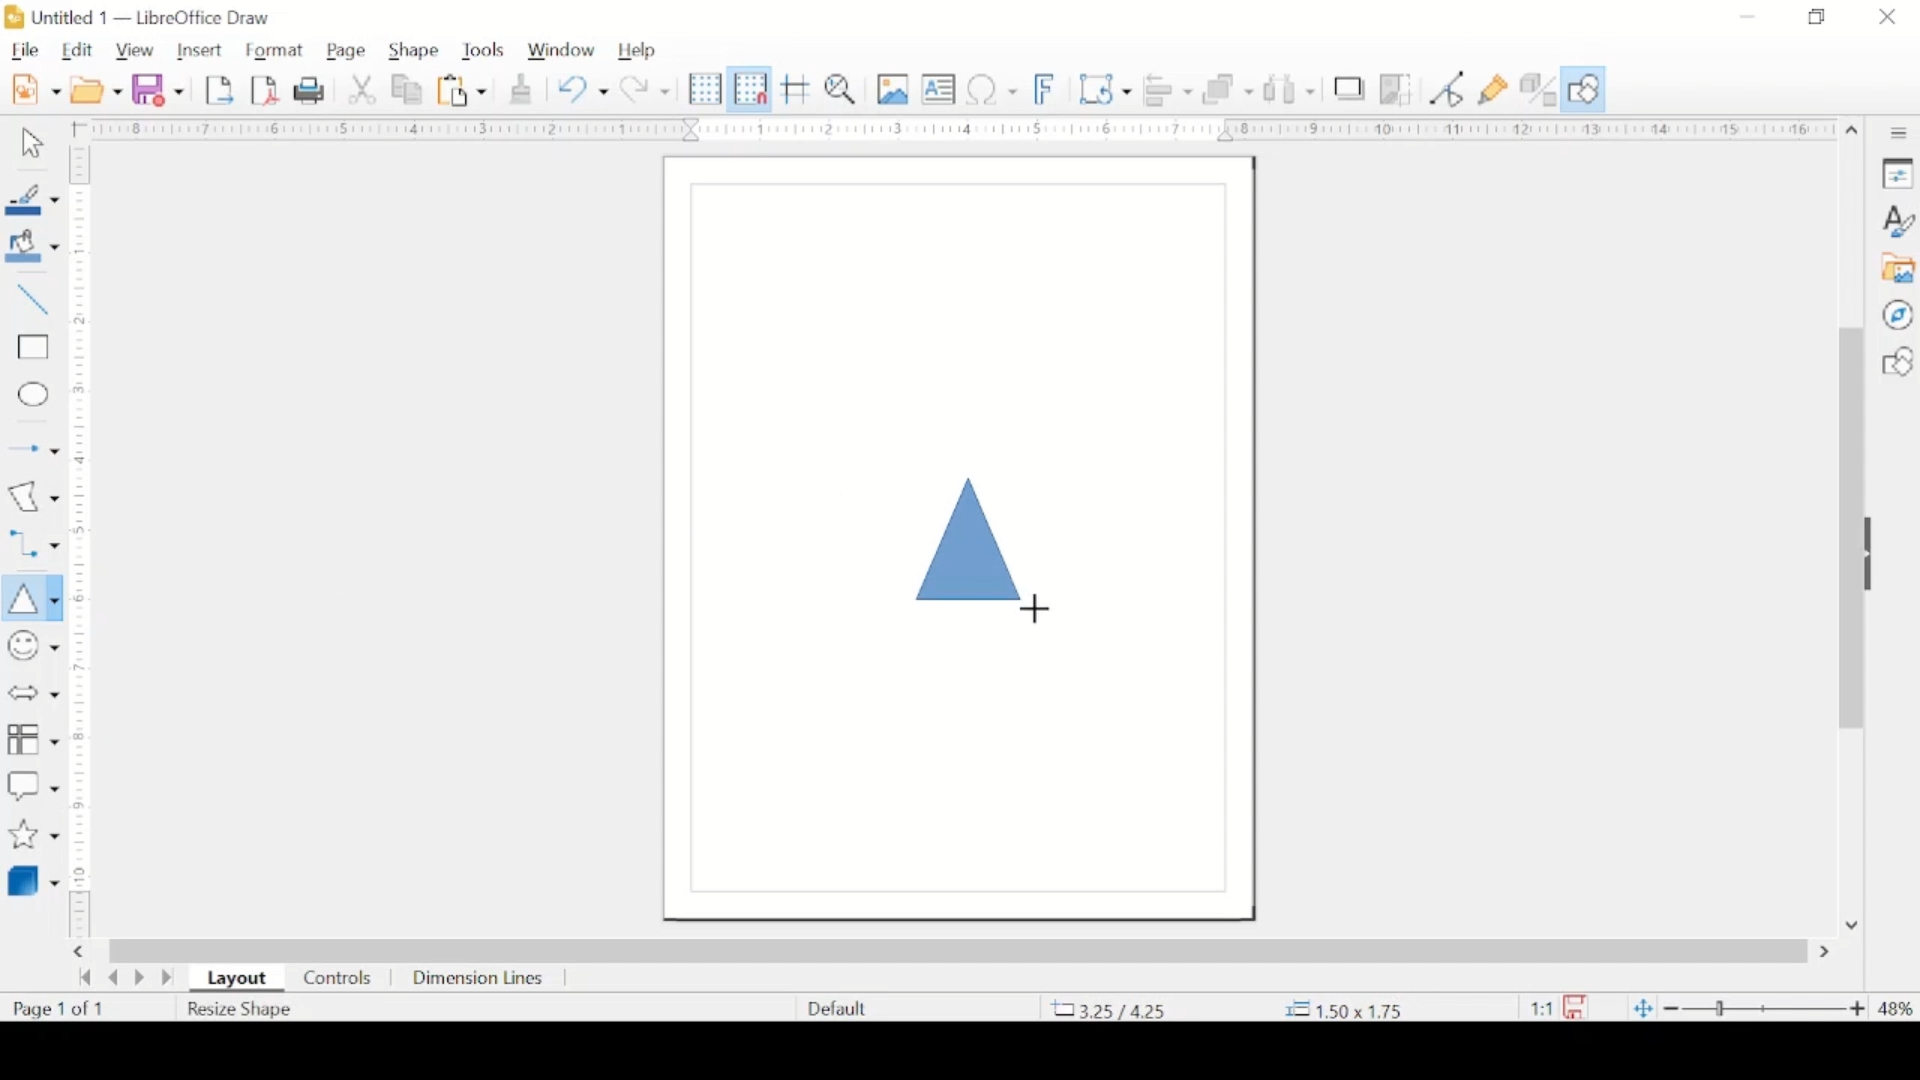  Describe the element at coordinates (336, 978) in the screenshot. I see `controls` at that location.